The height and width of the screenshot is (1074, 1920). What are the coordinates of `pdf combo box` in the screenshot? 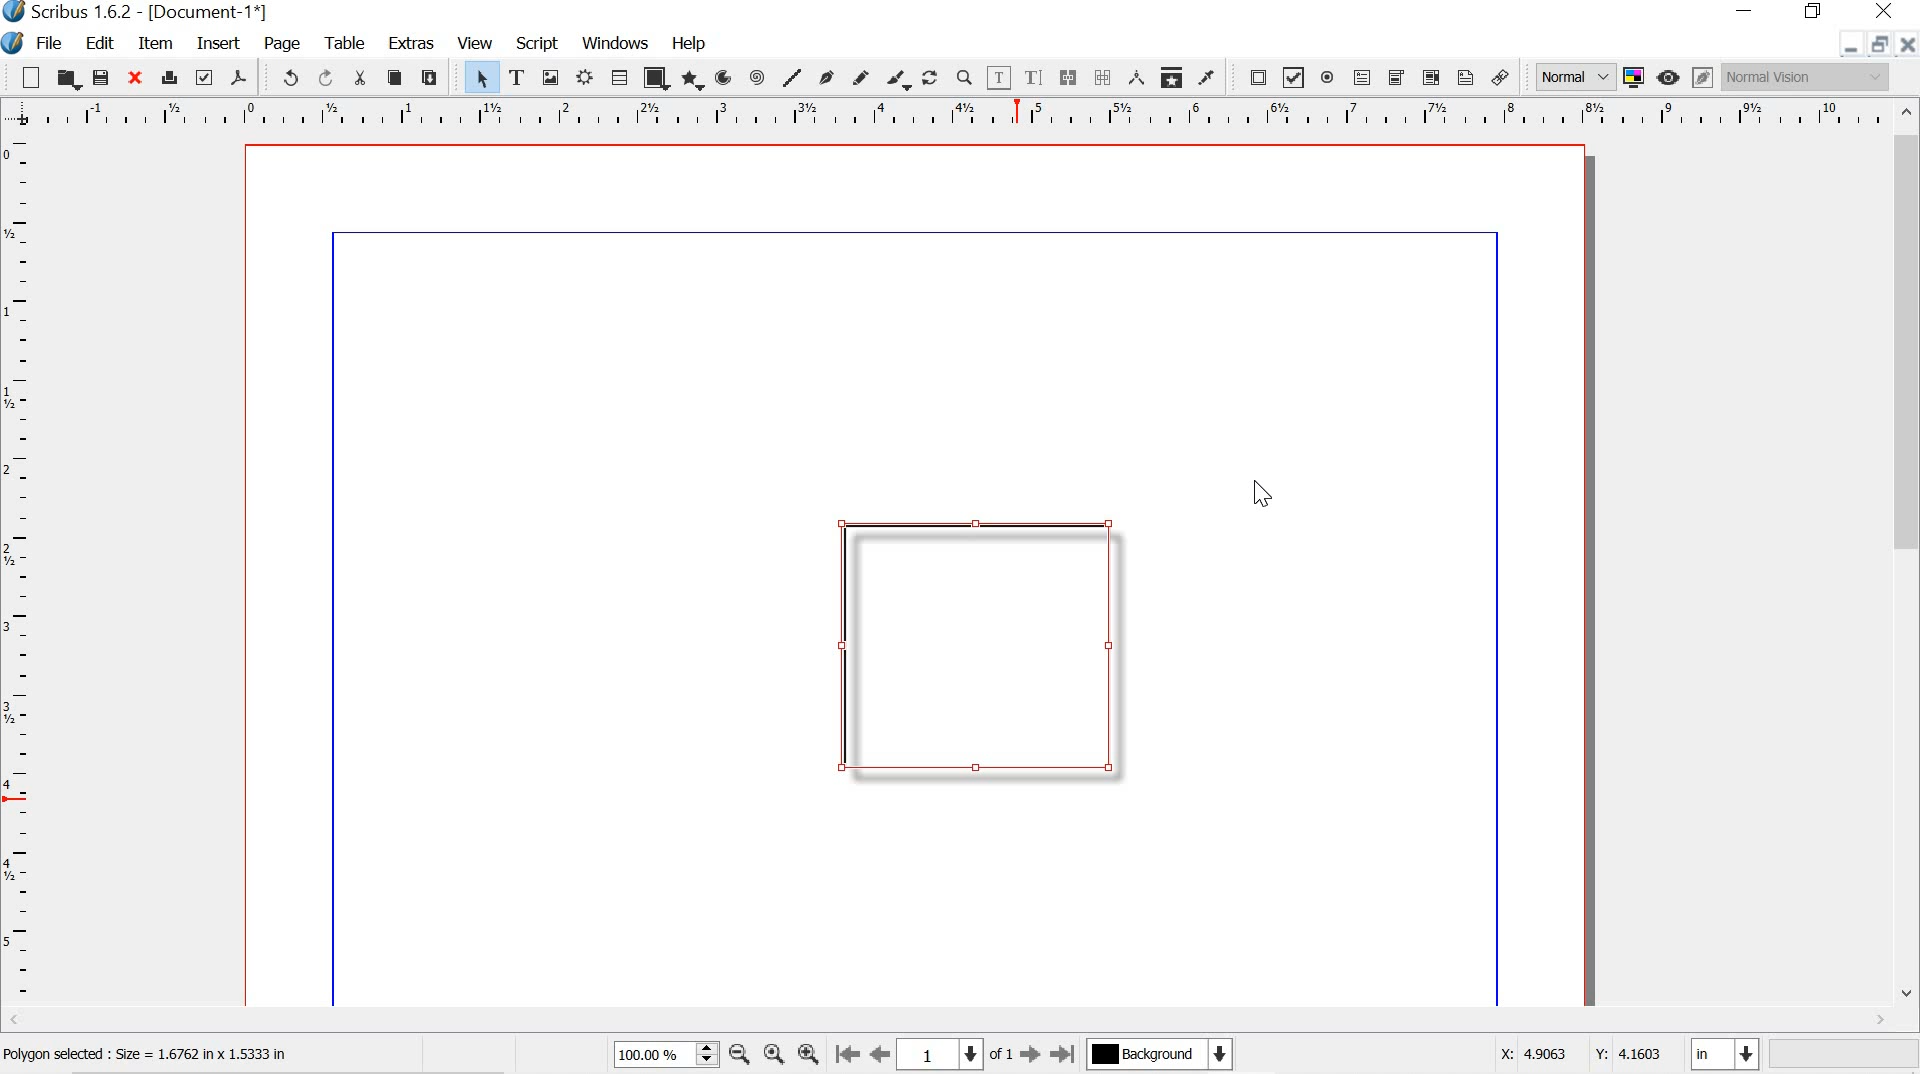 It's located at (1393, 77).